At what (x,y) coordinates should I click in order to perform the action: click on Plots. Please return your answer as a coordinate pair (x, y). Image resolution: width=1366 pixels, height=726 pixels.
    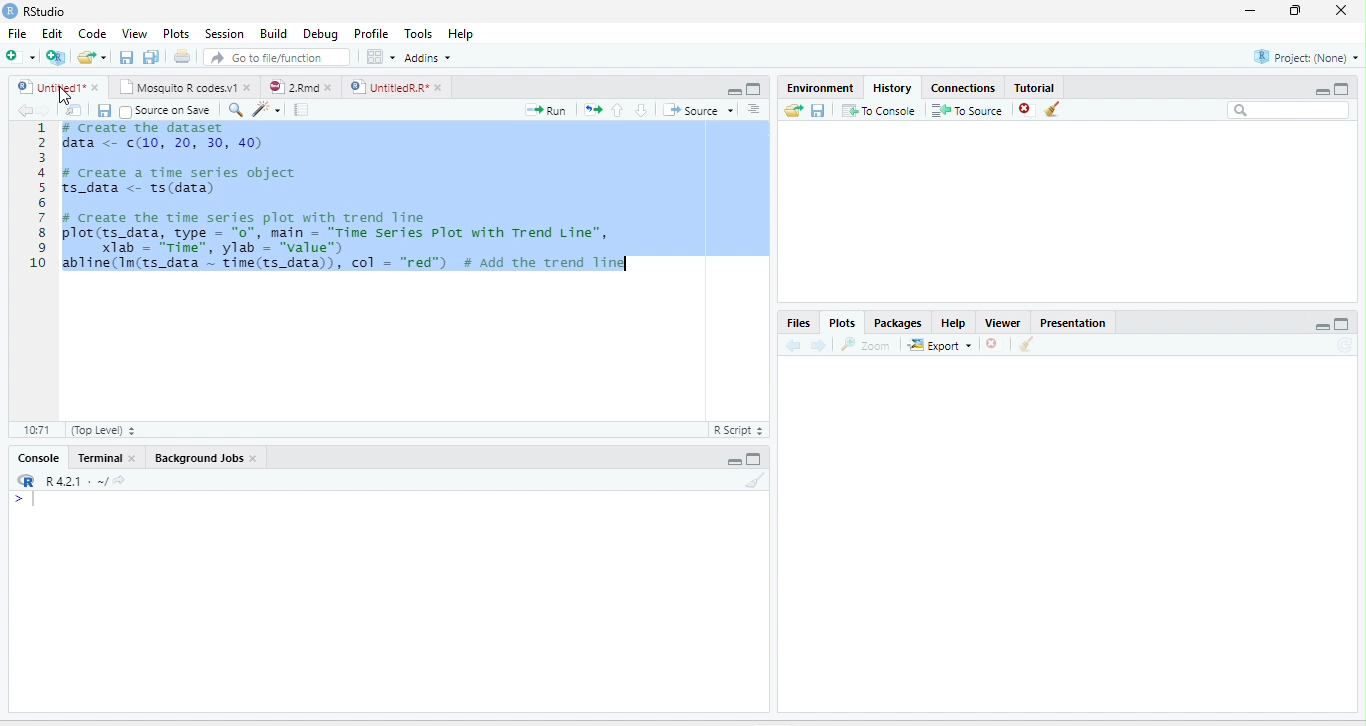
    Looking at the image, I should click on (841, 323).